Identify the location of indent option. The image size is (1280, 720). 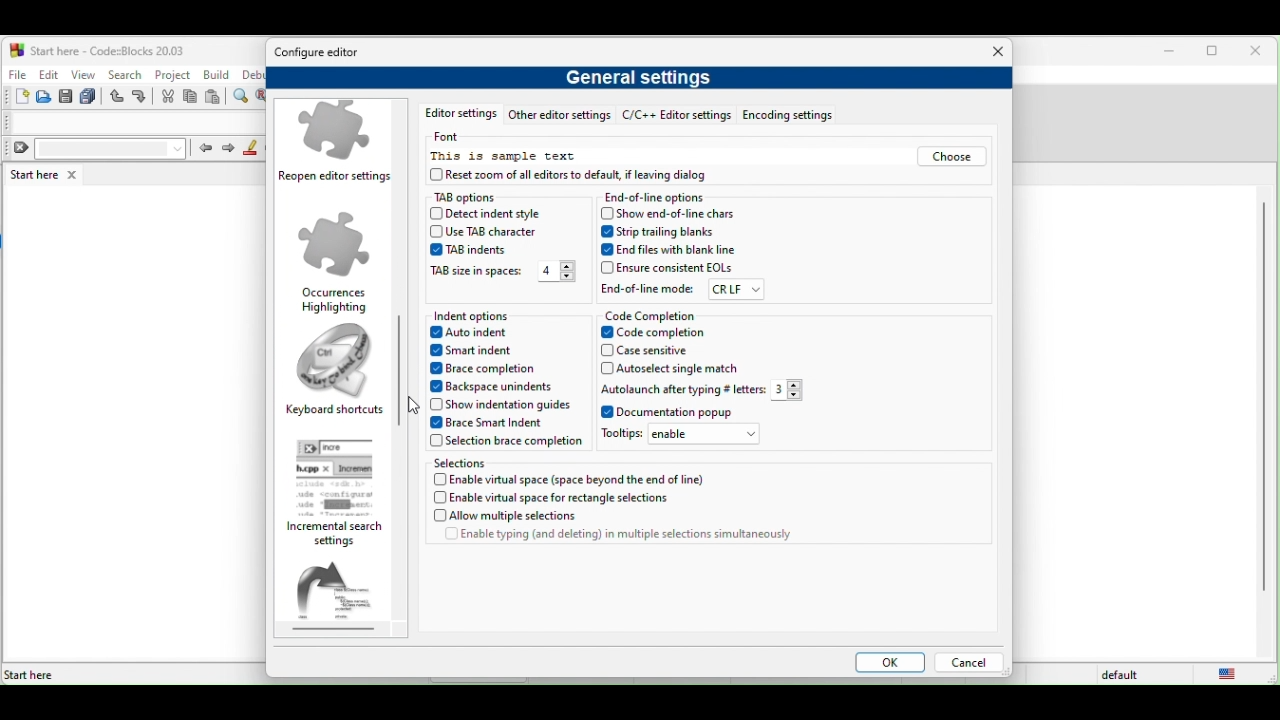
(499, 316).